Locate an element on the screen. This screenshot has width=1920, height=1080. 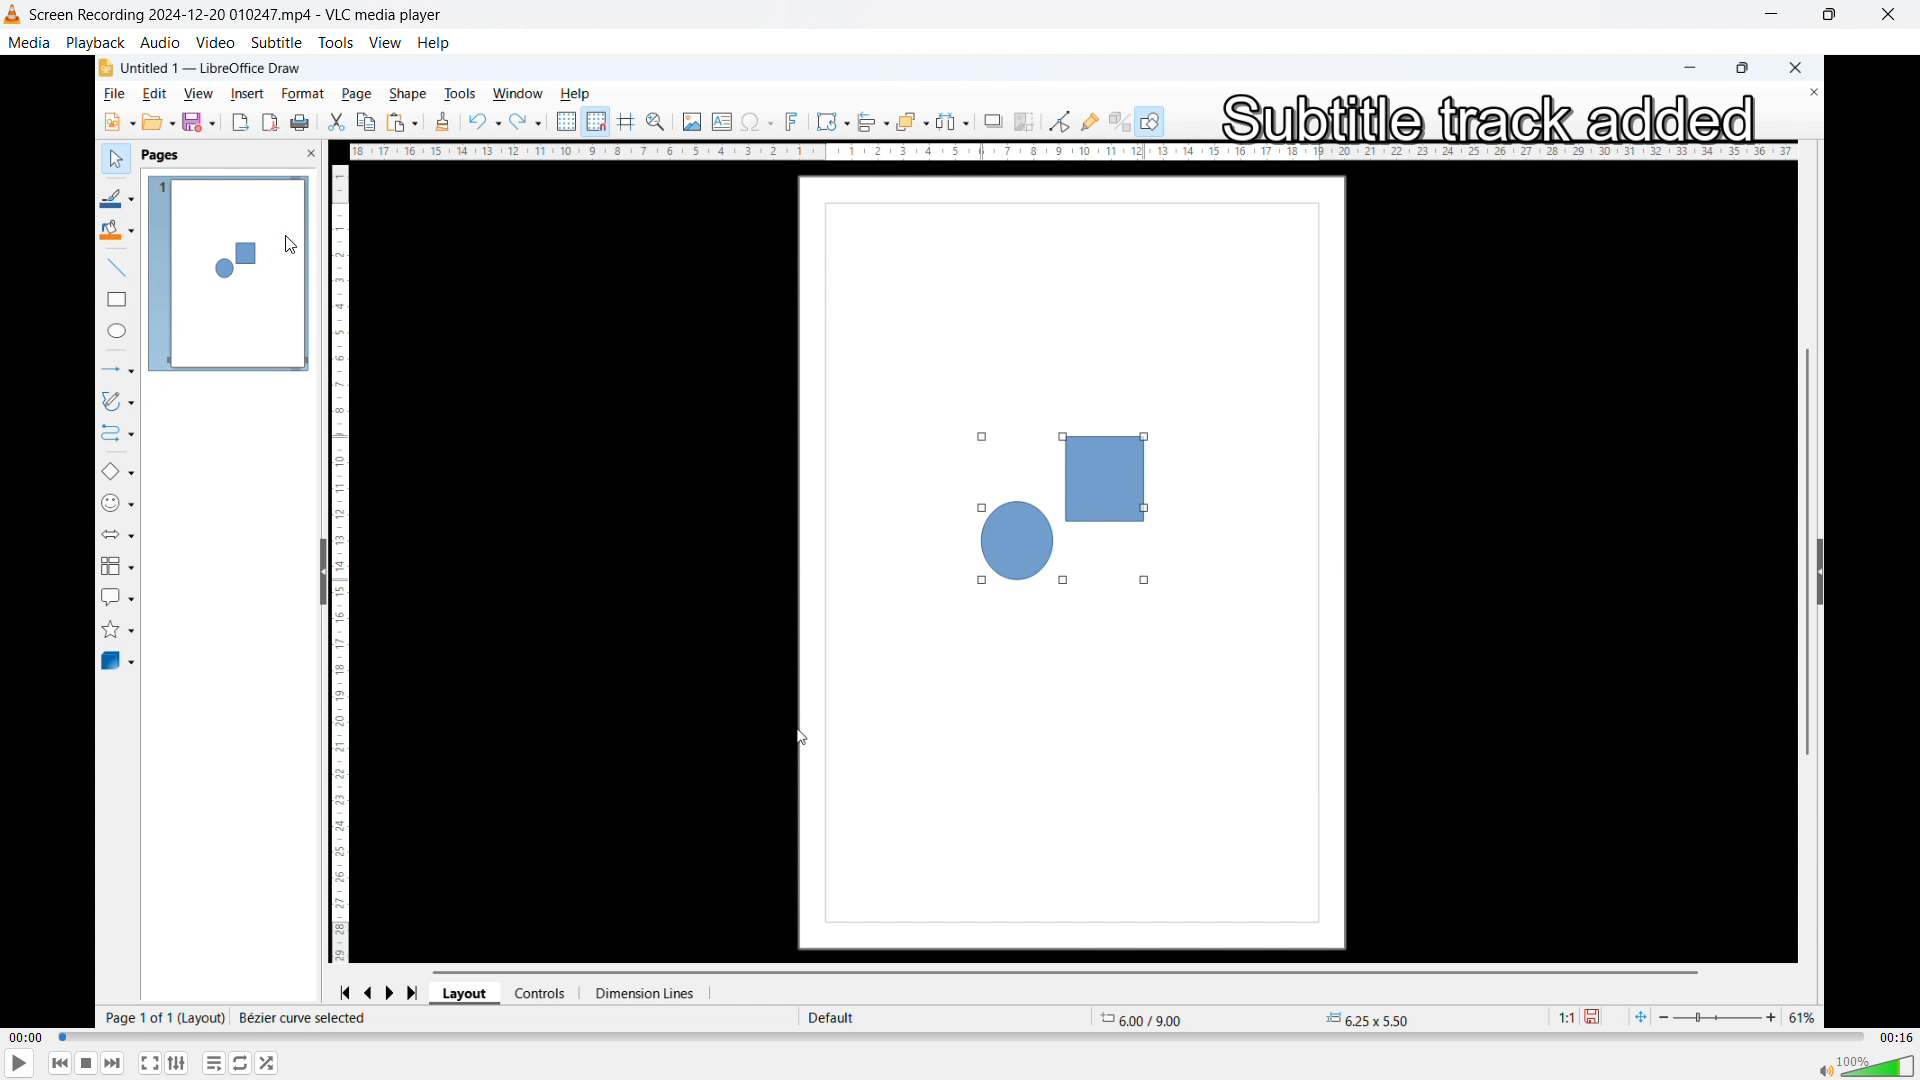
curve and polygons is located at coordinates (122, 404).